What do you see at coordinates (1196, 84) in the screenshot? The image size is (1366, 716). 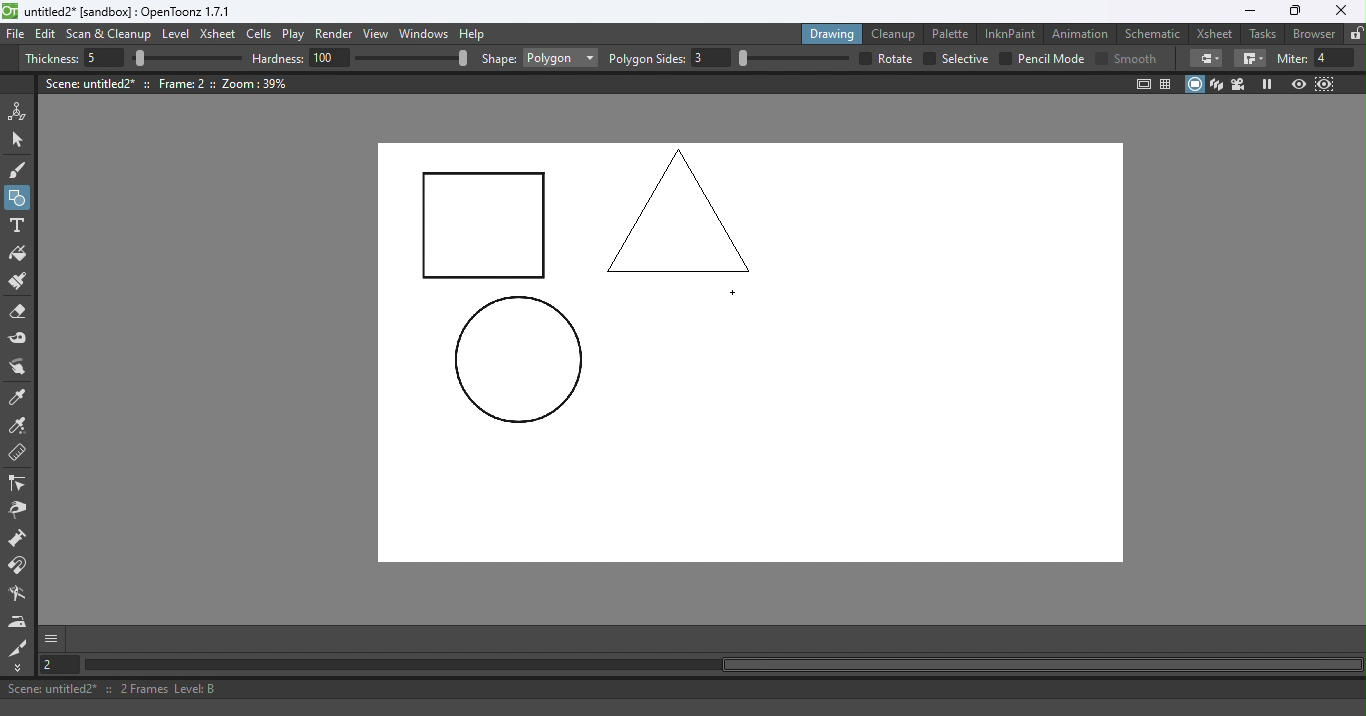 I see `Camera stand view` at bounding box center [1196, 84].